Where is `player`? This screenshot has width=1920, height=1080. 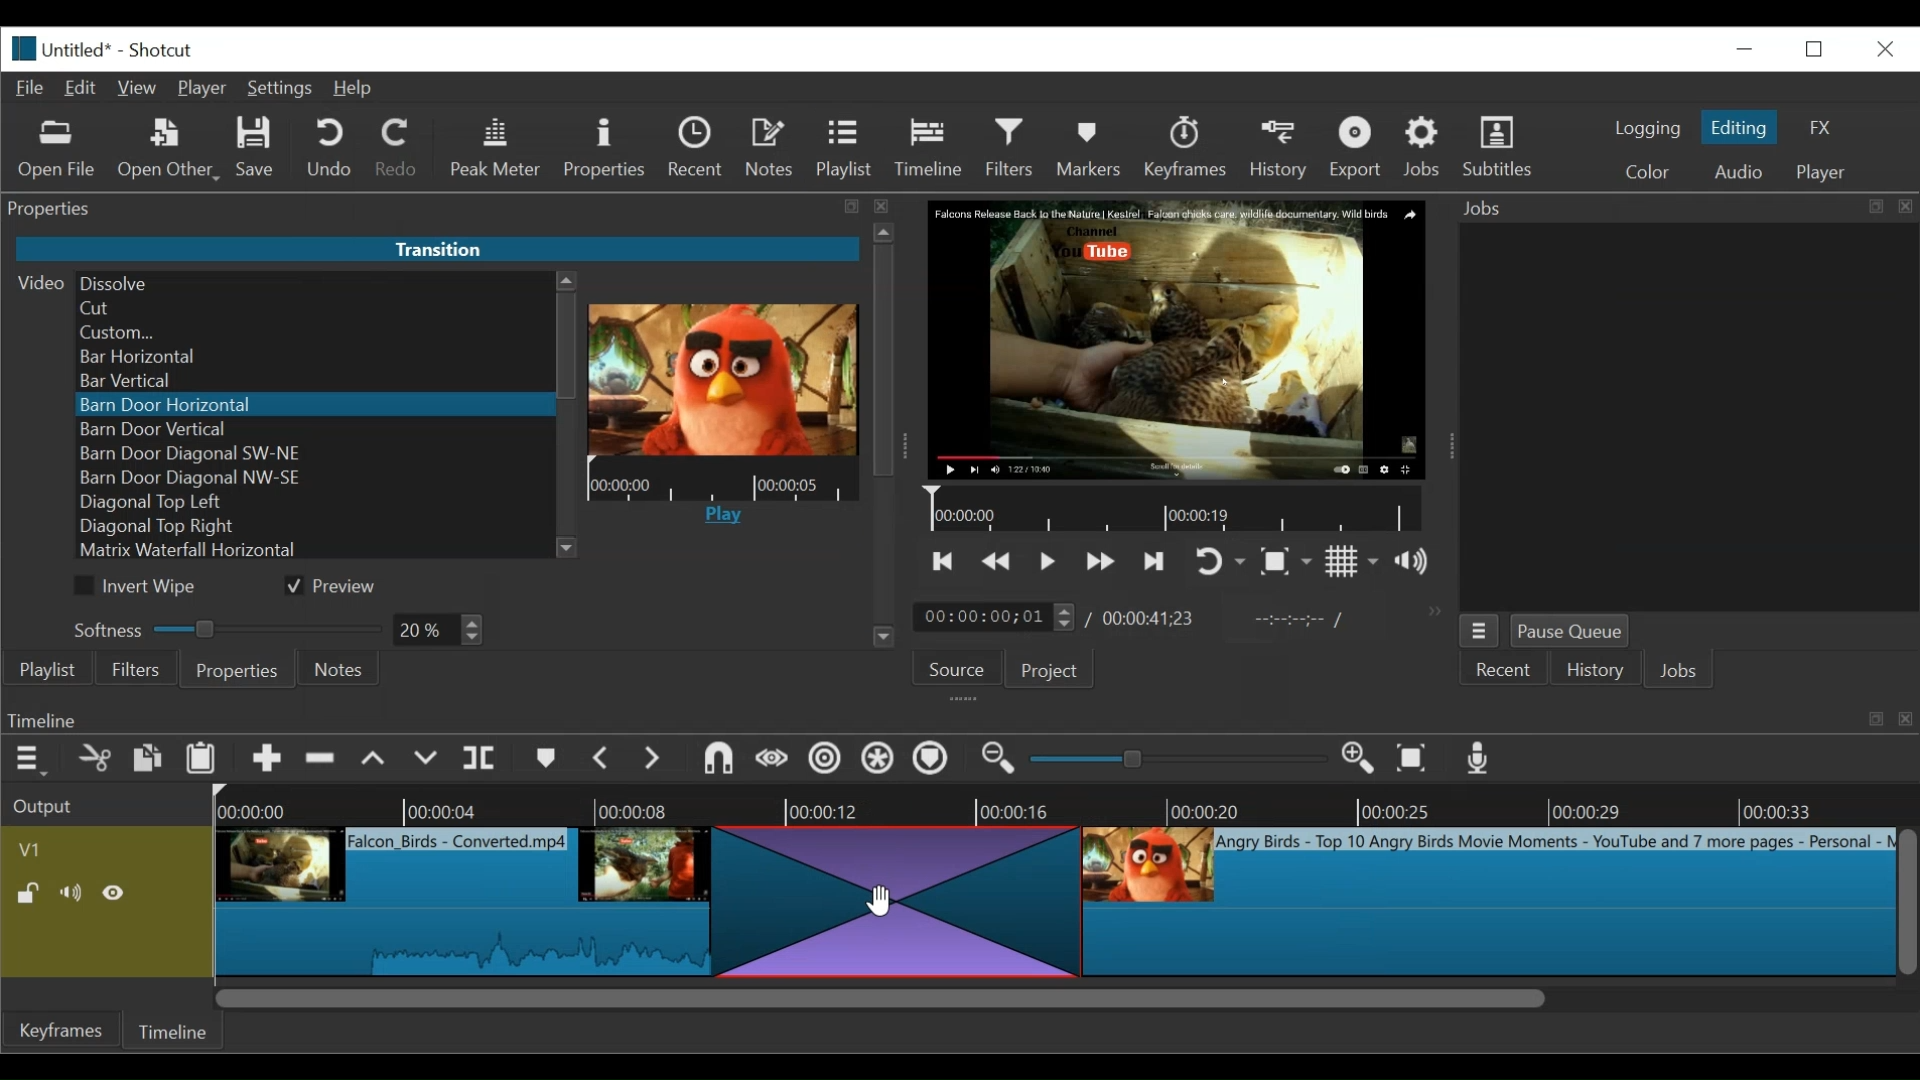 player is located at coordinates (1822, 172).